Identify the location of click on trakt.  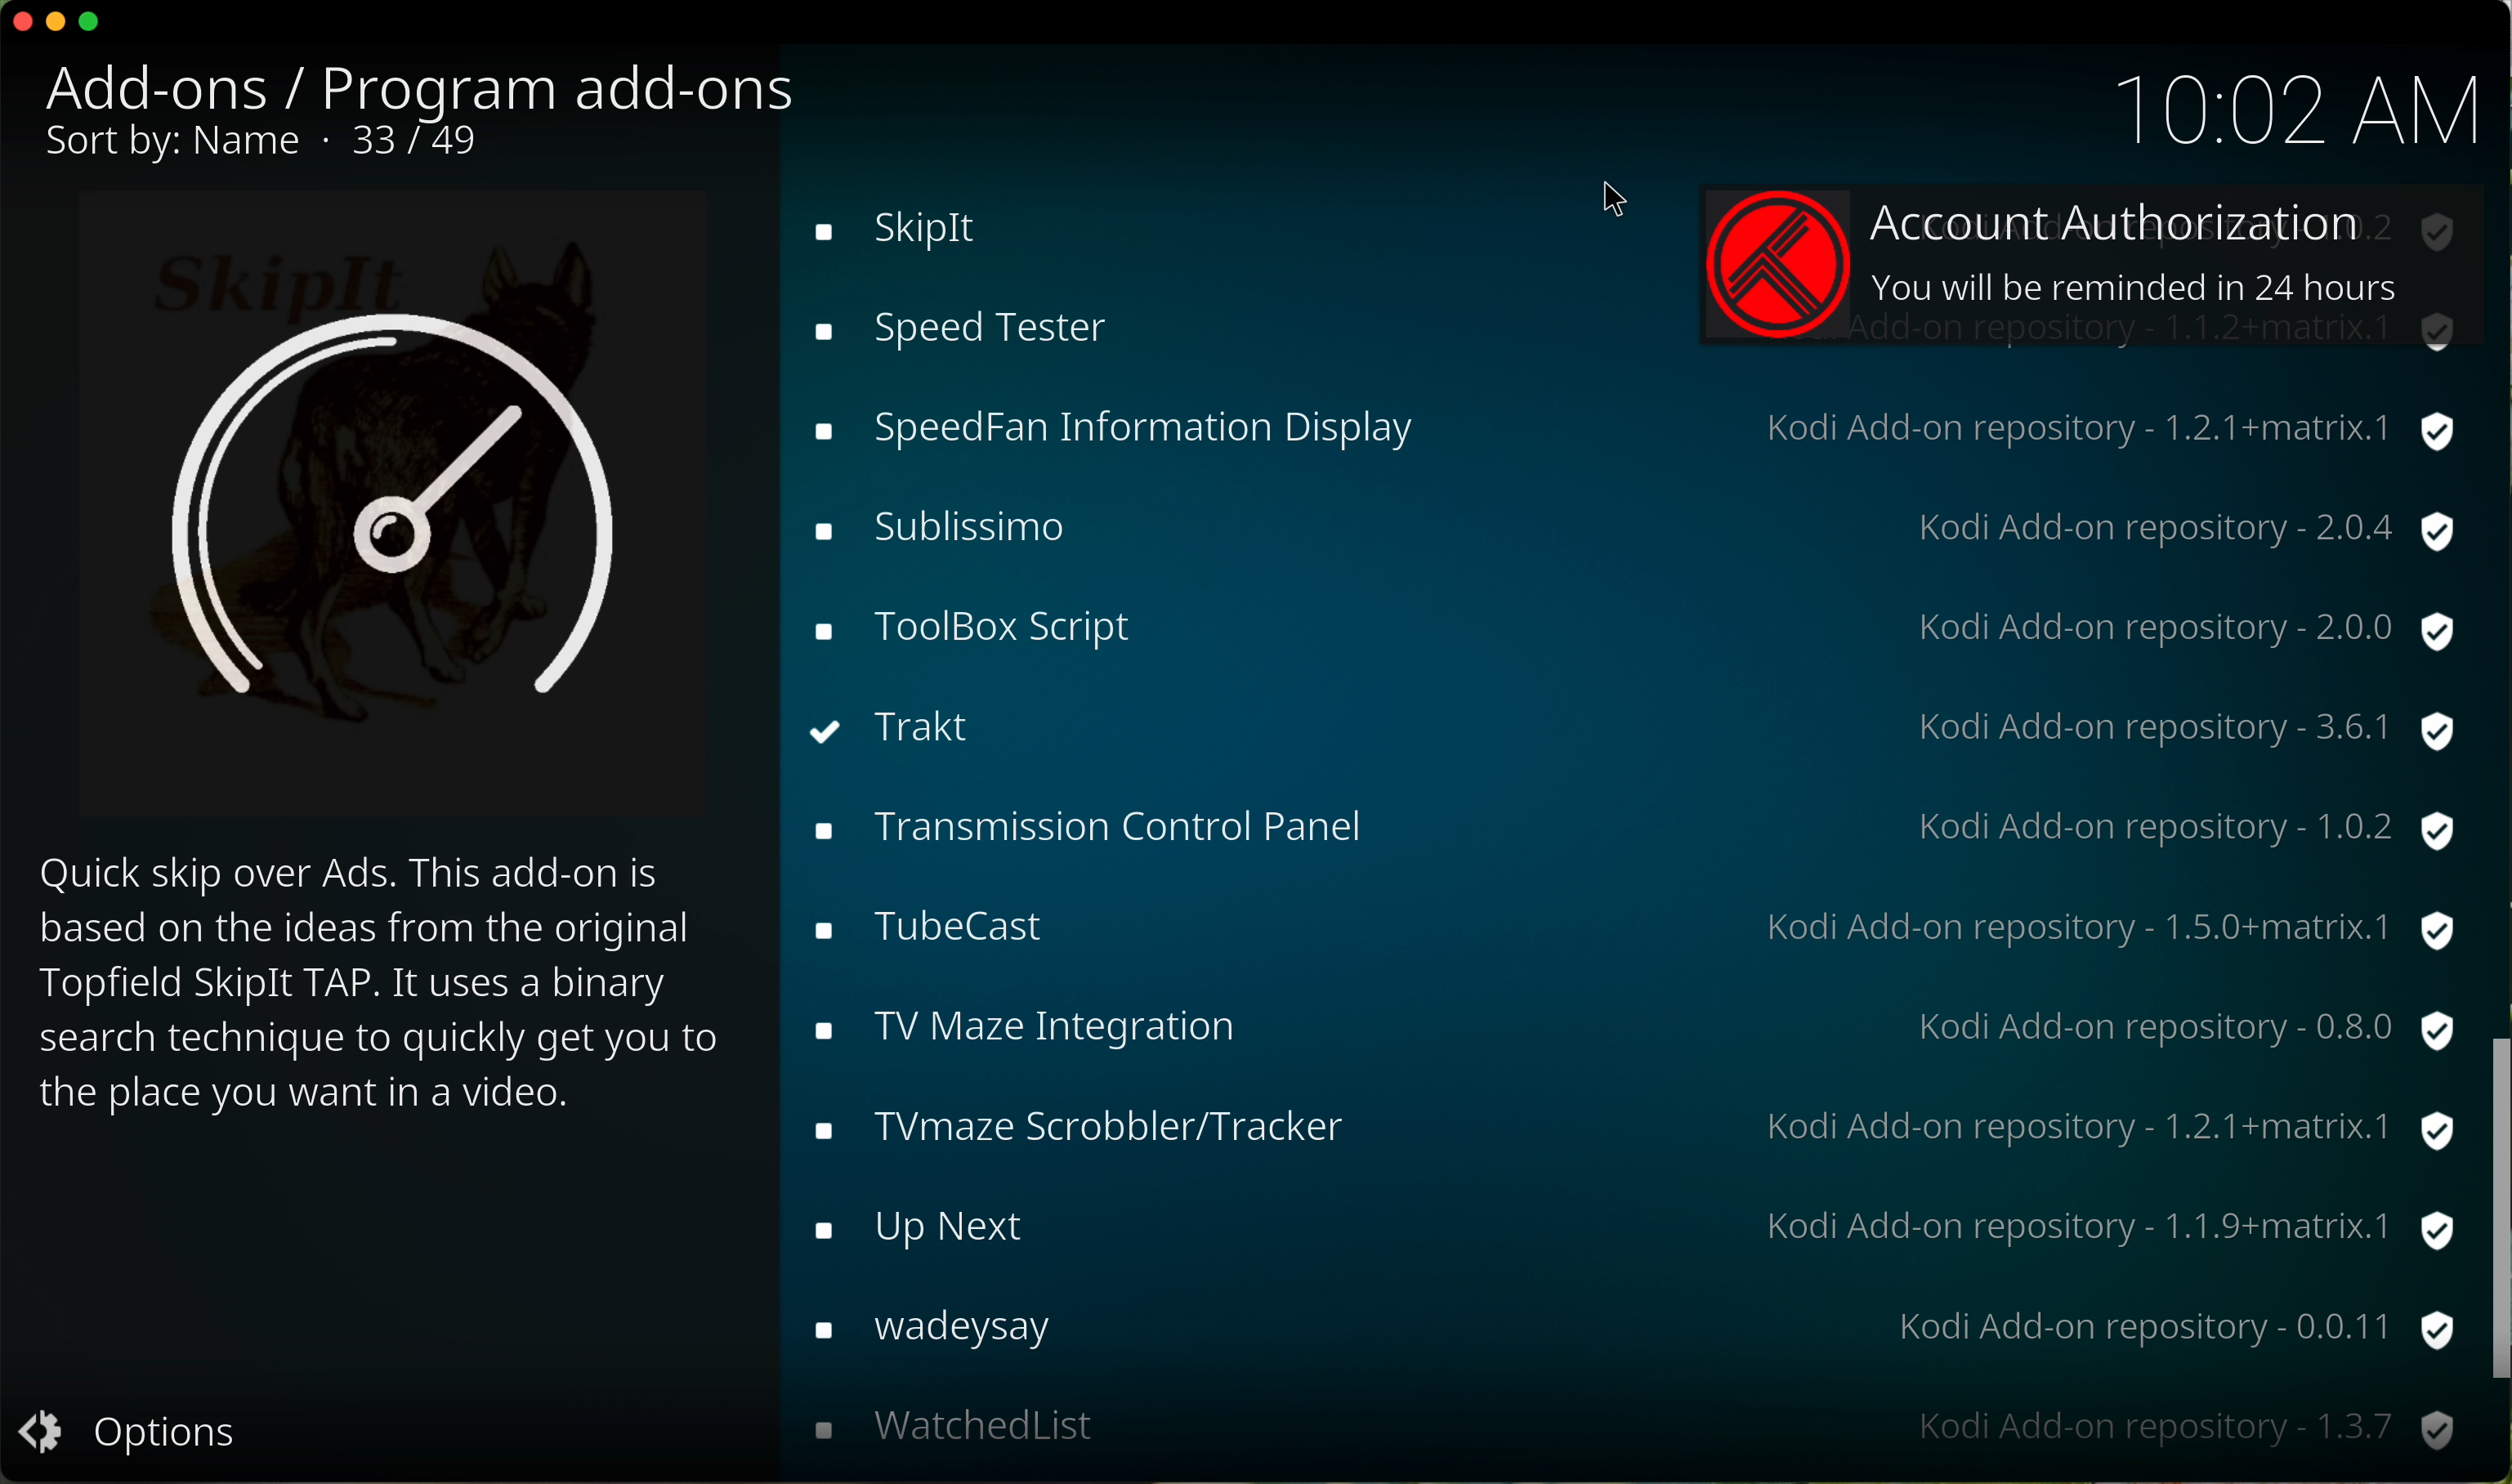
(1242, 334).